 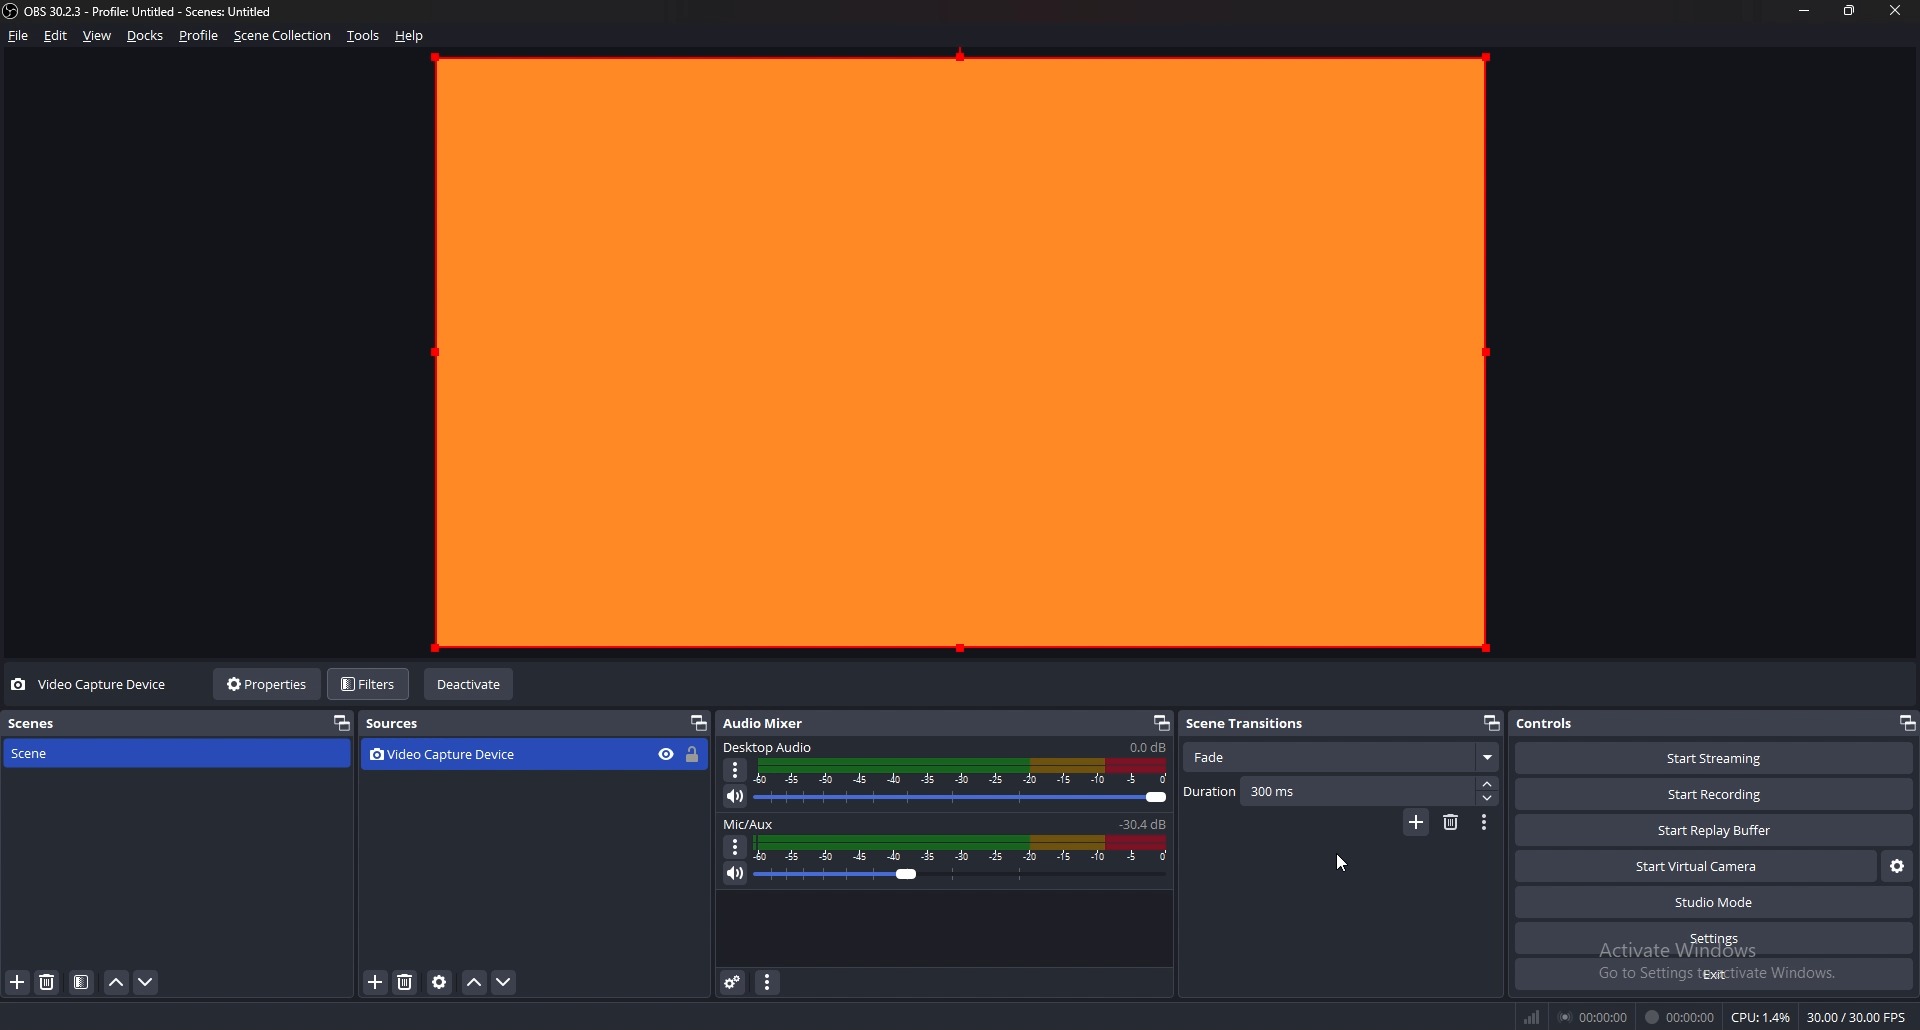 I want to click on start replay buffer, so click(x=1715, y=829).